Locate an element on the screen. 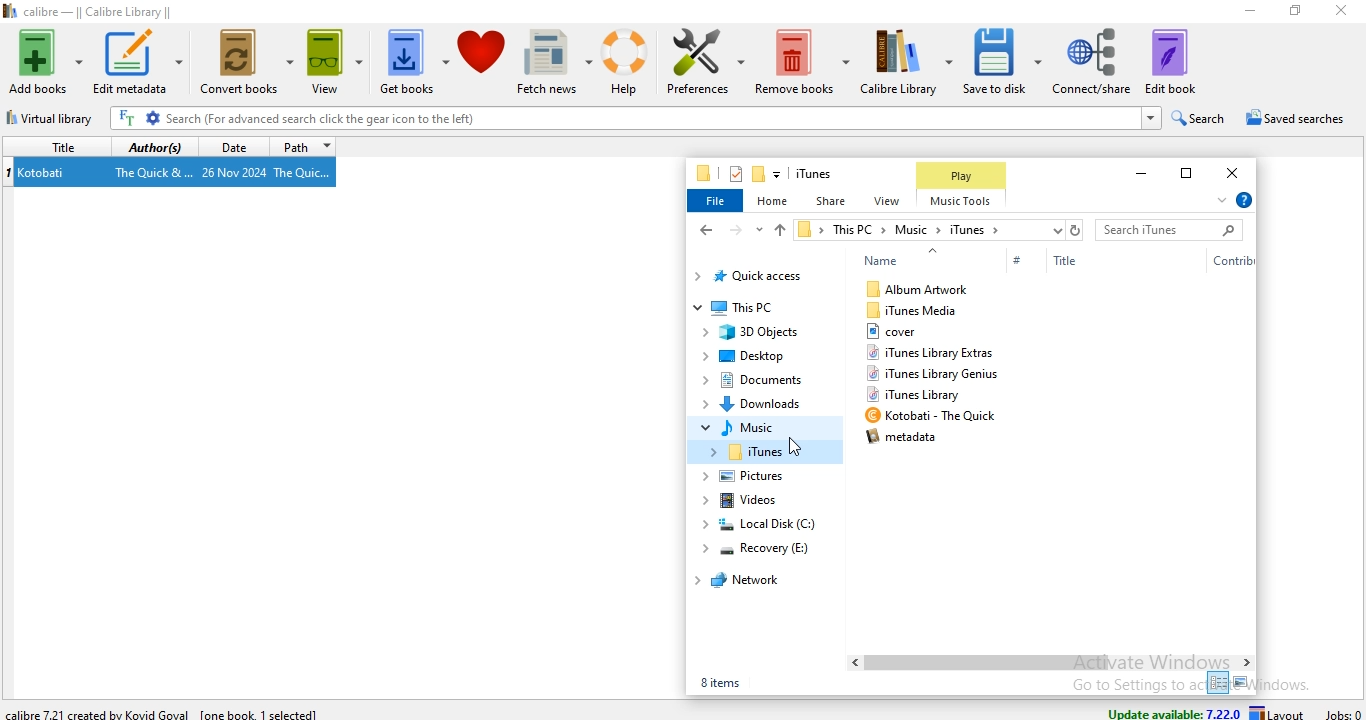  music is located at coordinates (743, 427).